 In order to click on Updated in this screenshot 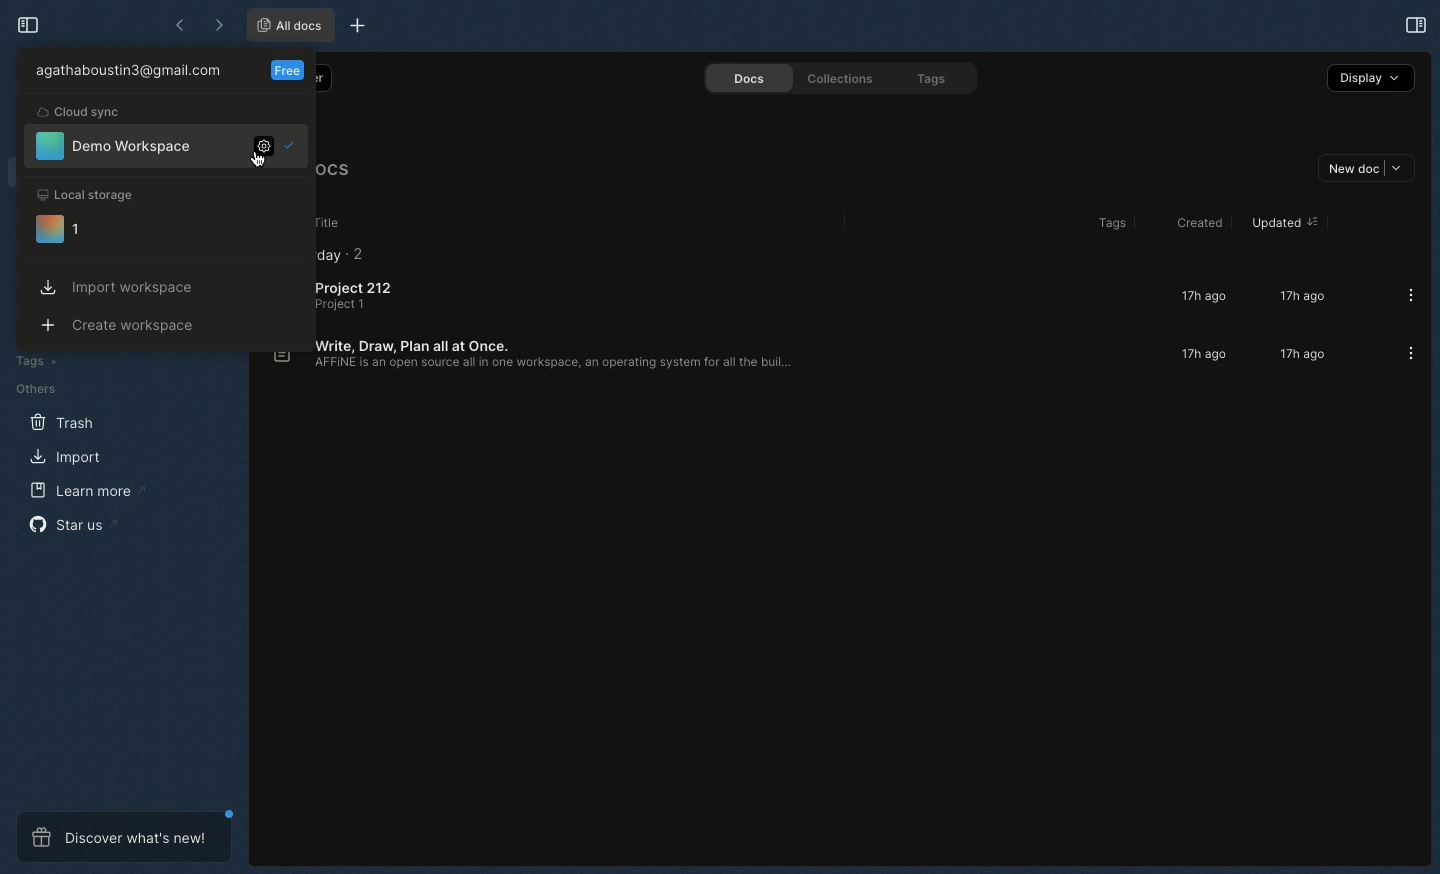, I will do `click(1282, 223)`.